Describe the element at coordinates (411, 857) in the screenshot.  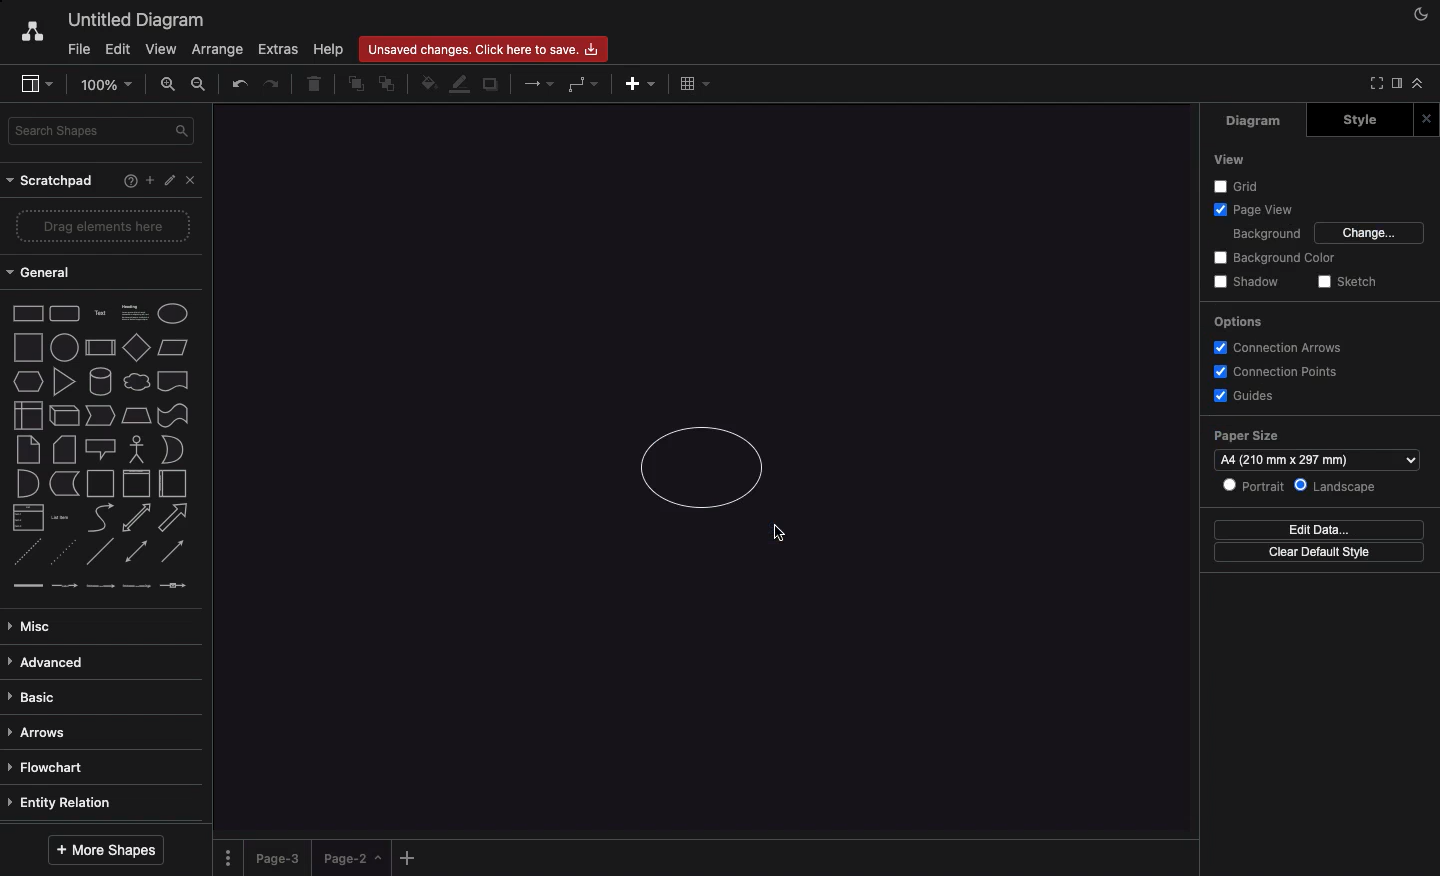
I see `Add` at that location.